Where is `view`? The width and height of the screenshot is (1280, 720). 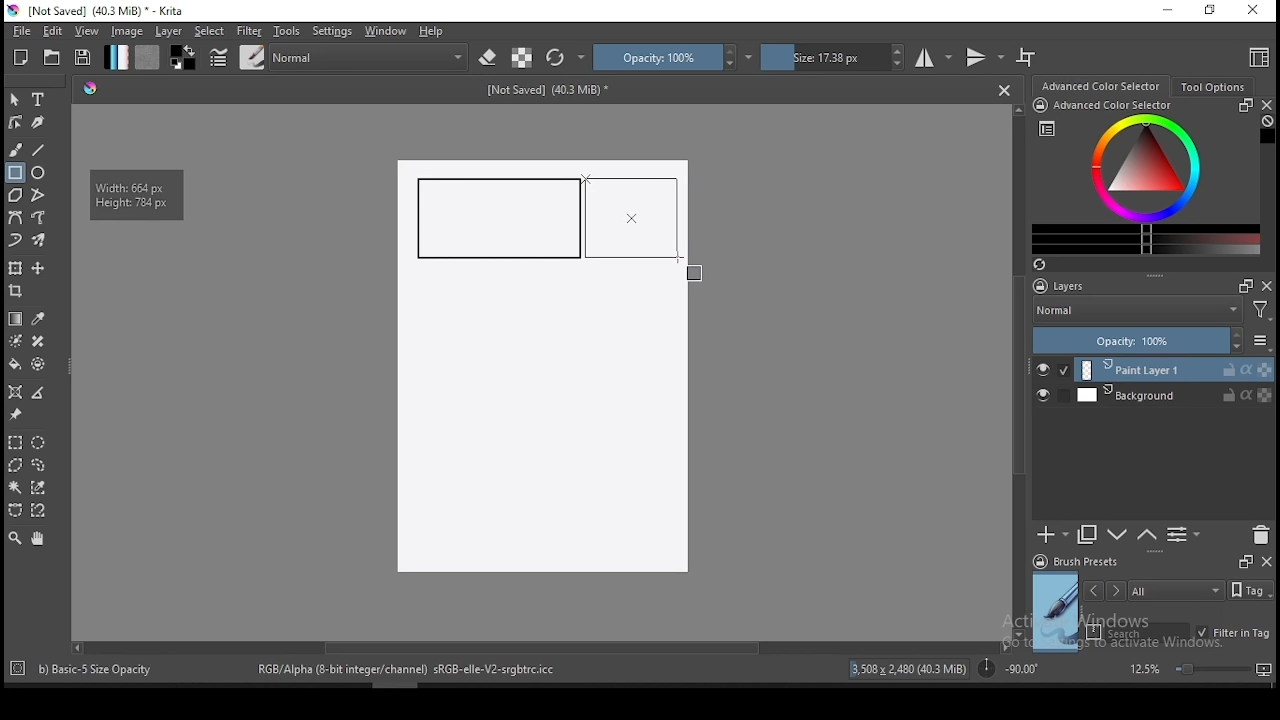
view is located at coordinates (86, 31).